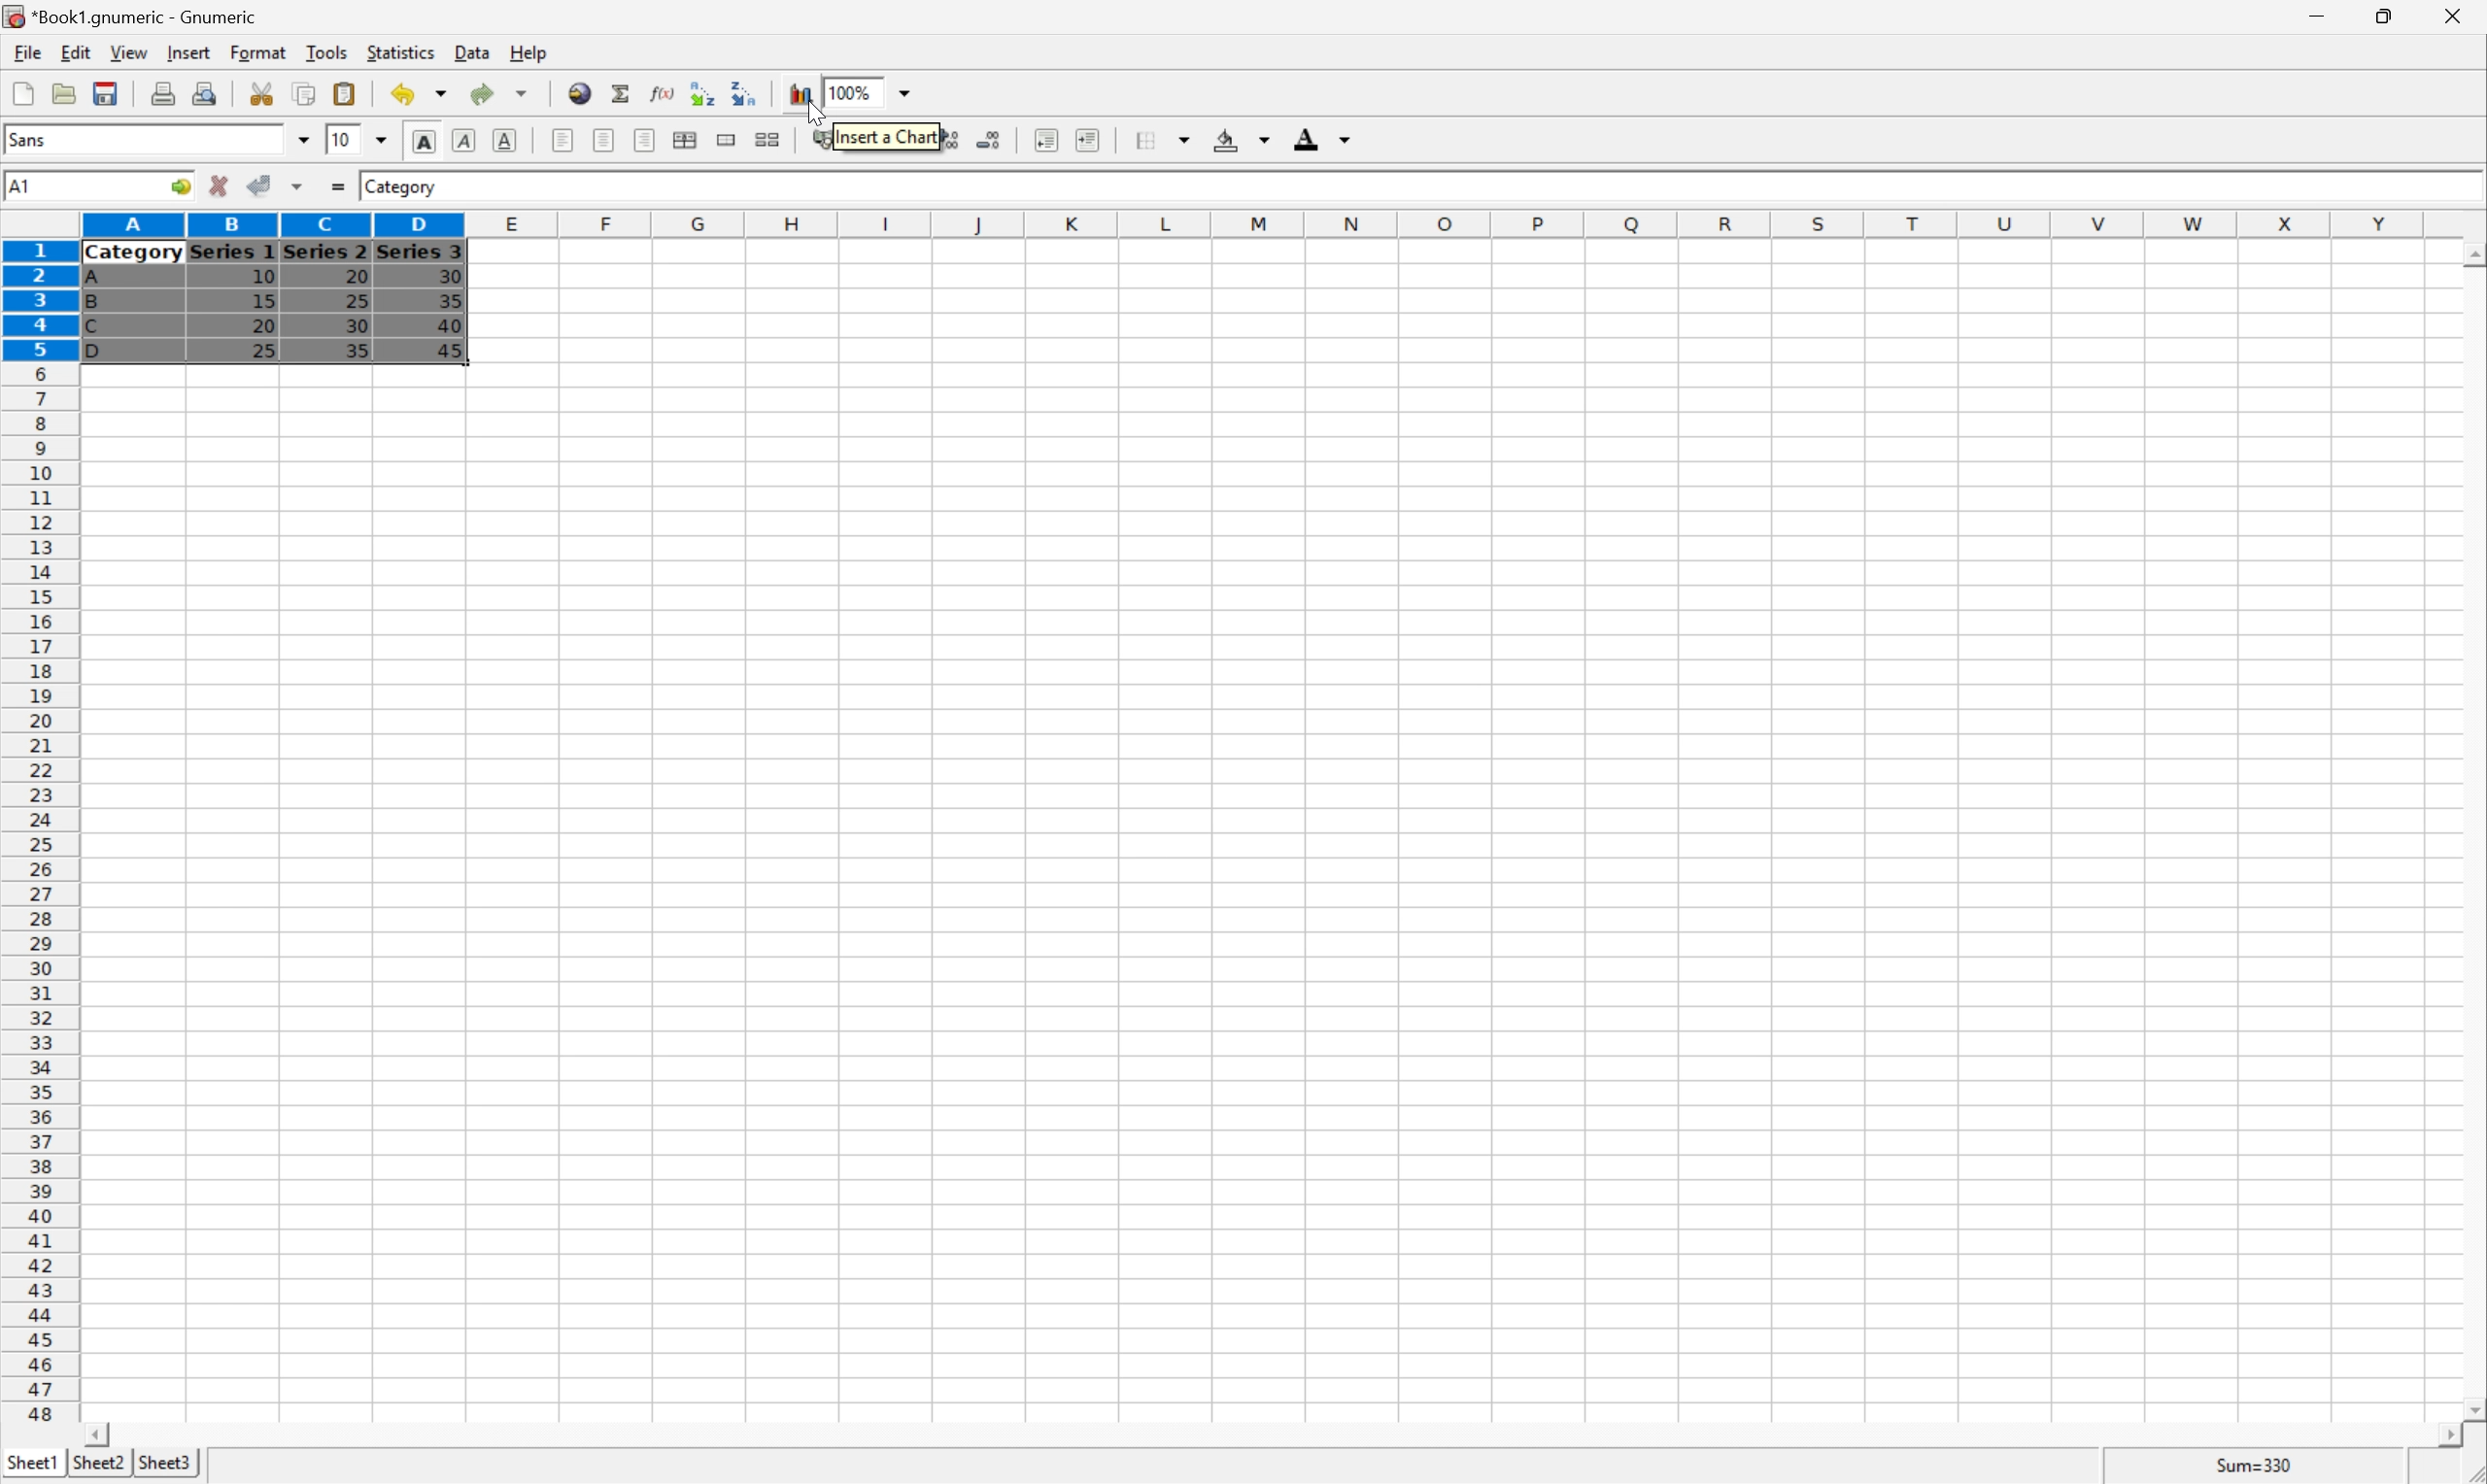 Image resolution: width=2487 pixels, height=1484 pixels. What do you see at coordinates (2374, 16) in the screenshot?
I see `Restore Down` at bounding box center [2374, 16].